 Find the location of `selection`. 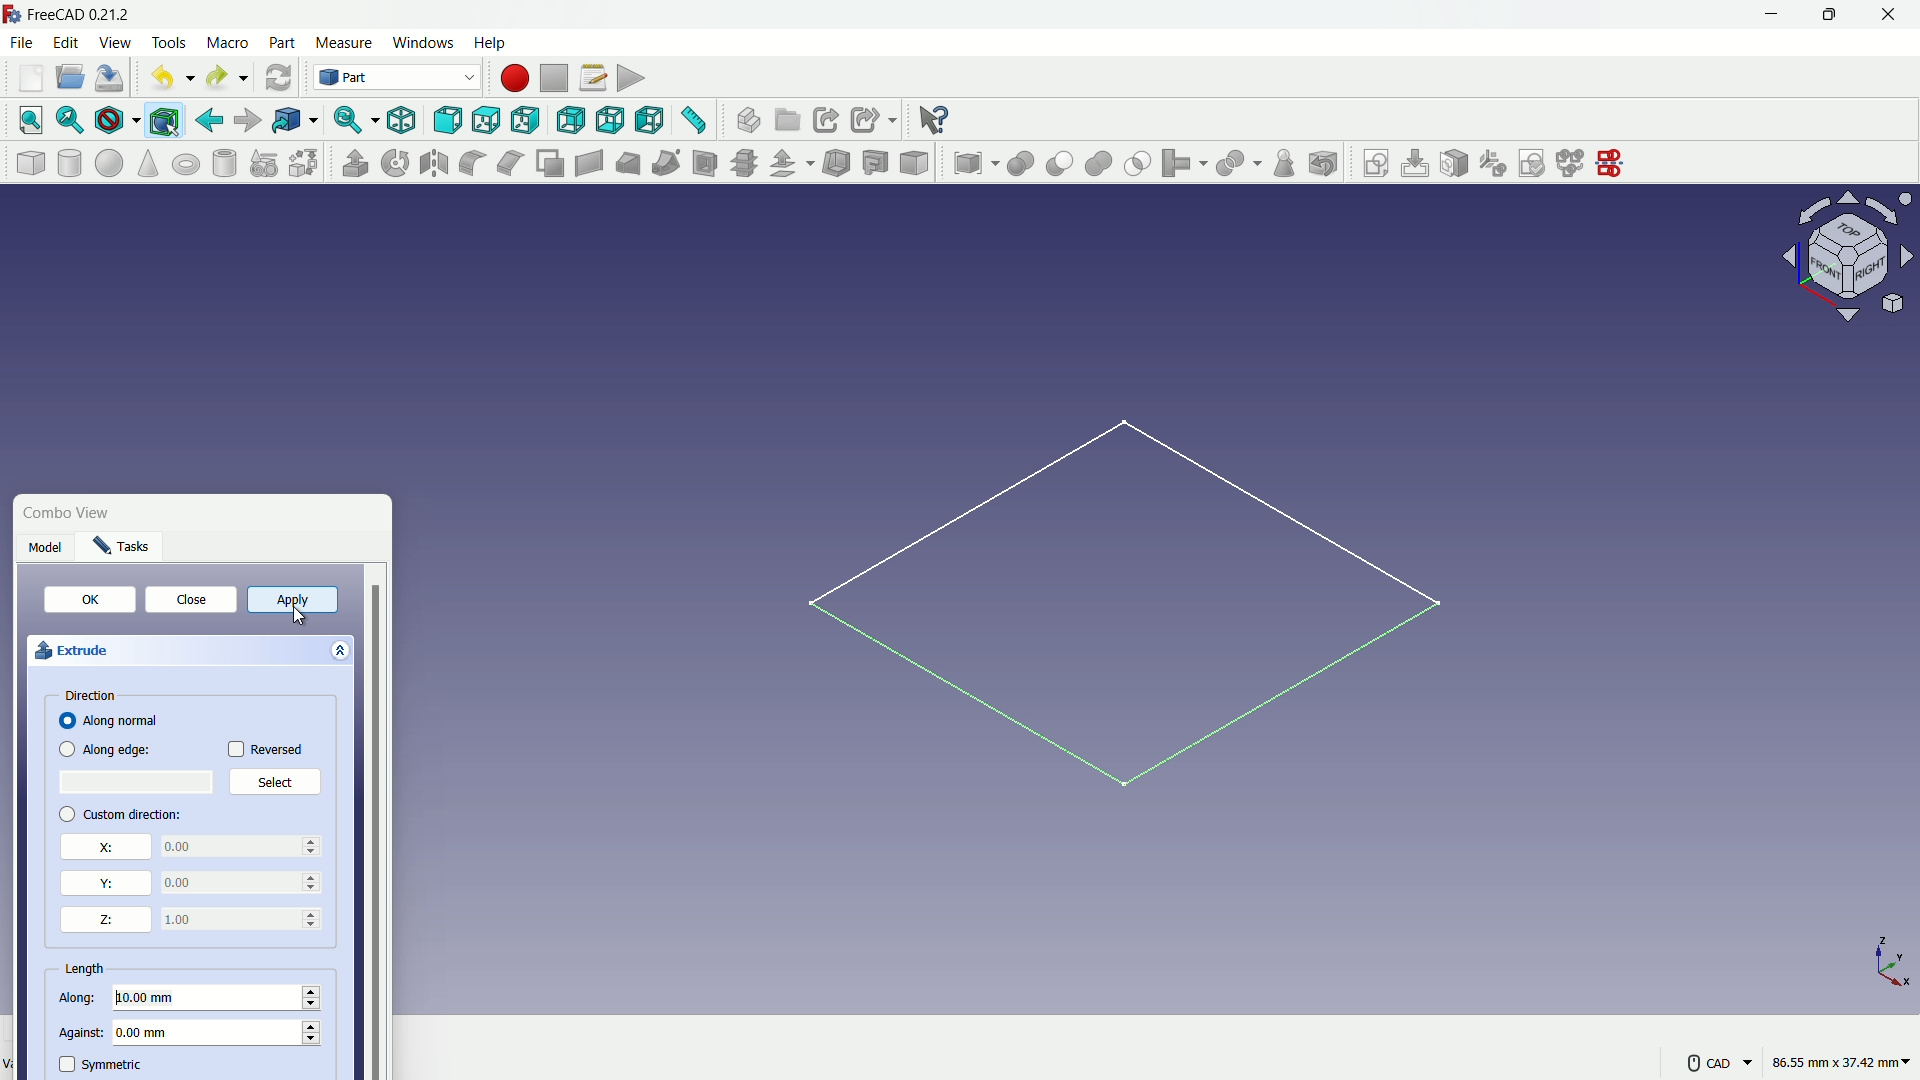

selection is located at coordinates (1138, 164).